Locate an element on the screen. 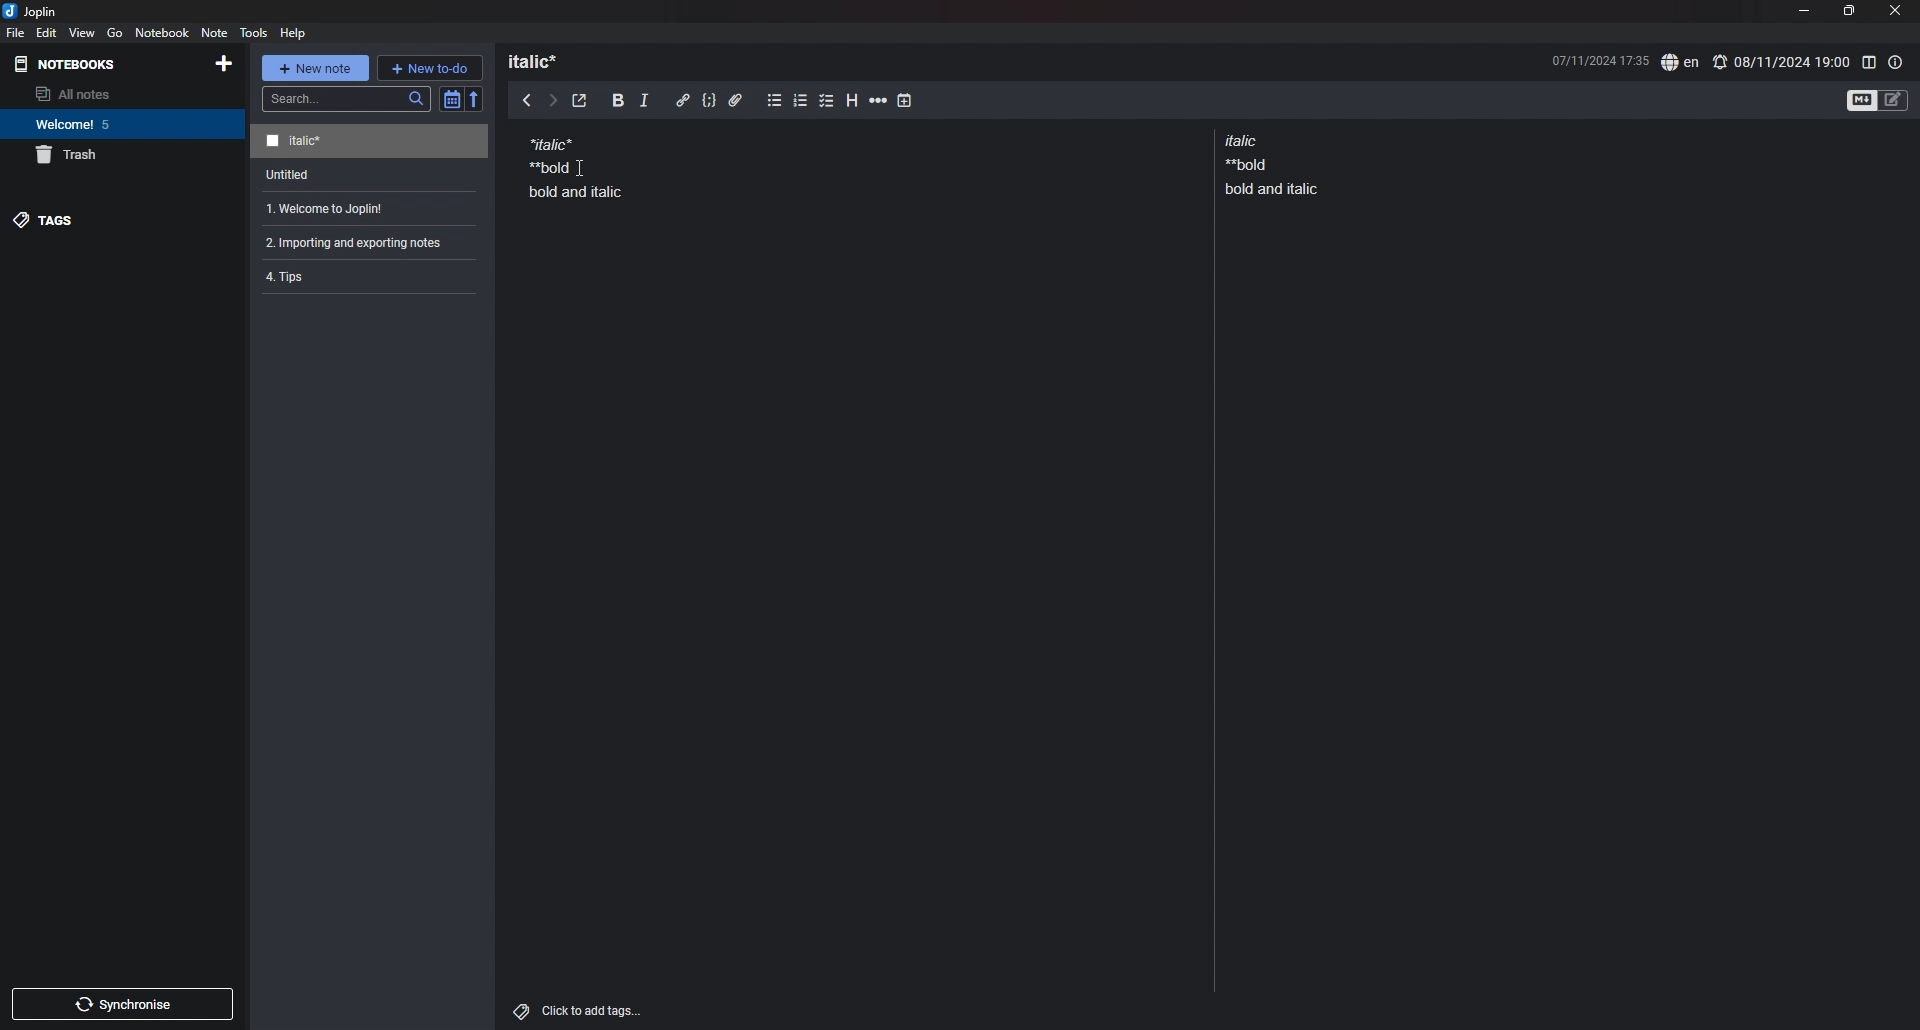 This screenshot has height=1030, width=1920. note is located at coordinates (213, 32).